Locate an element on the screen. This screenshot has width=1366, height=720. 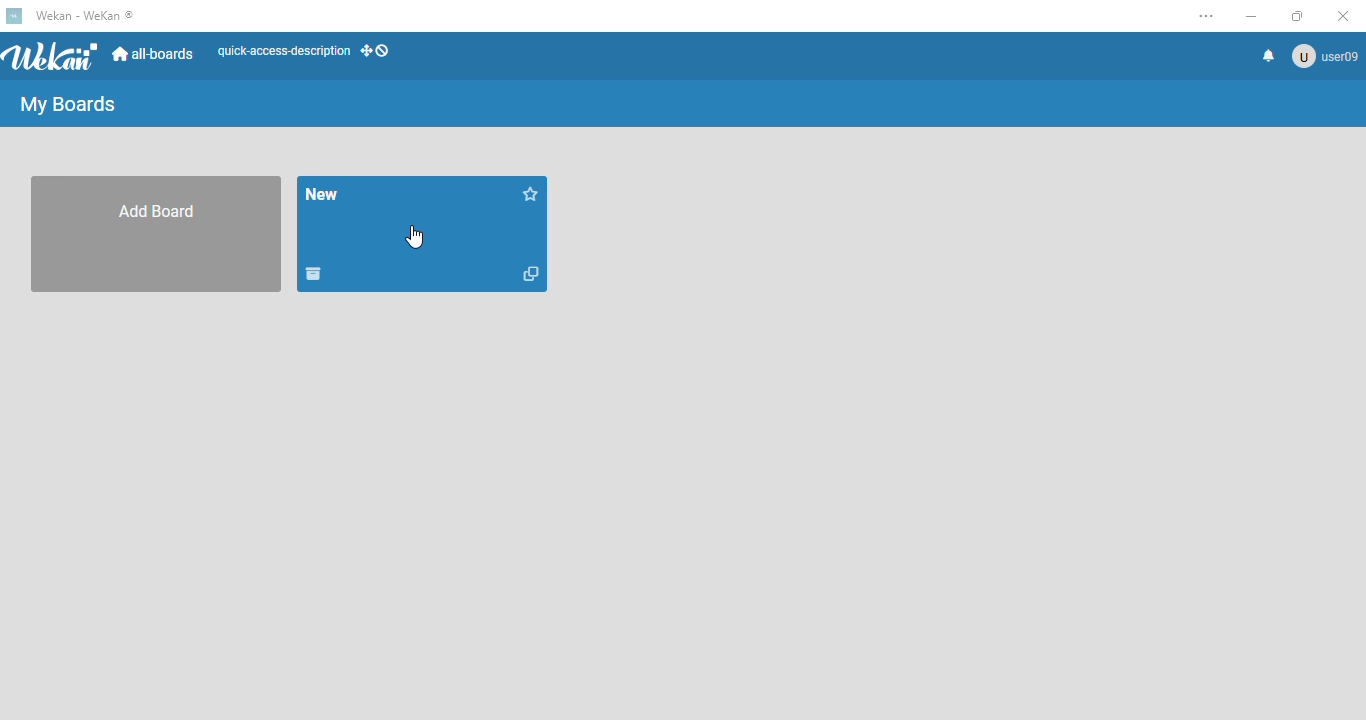
close is located at coordinates (1335, 16).